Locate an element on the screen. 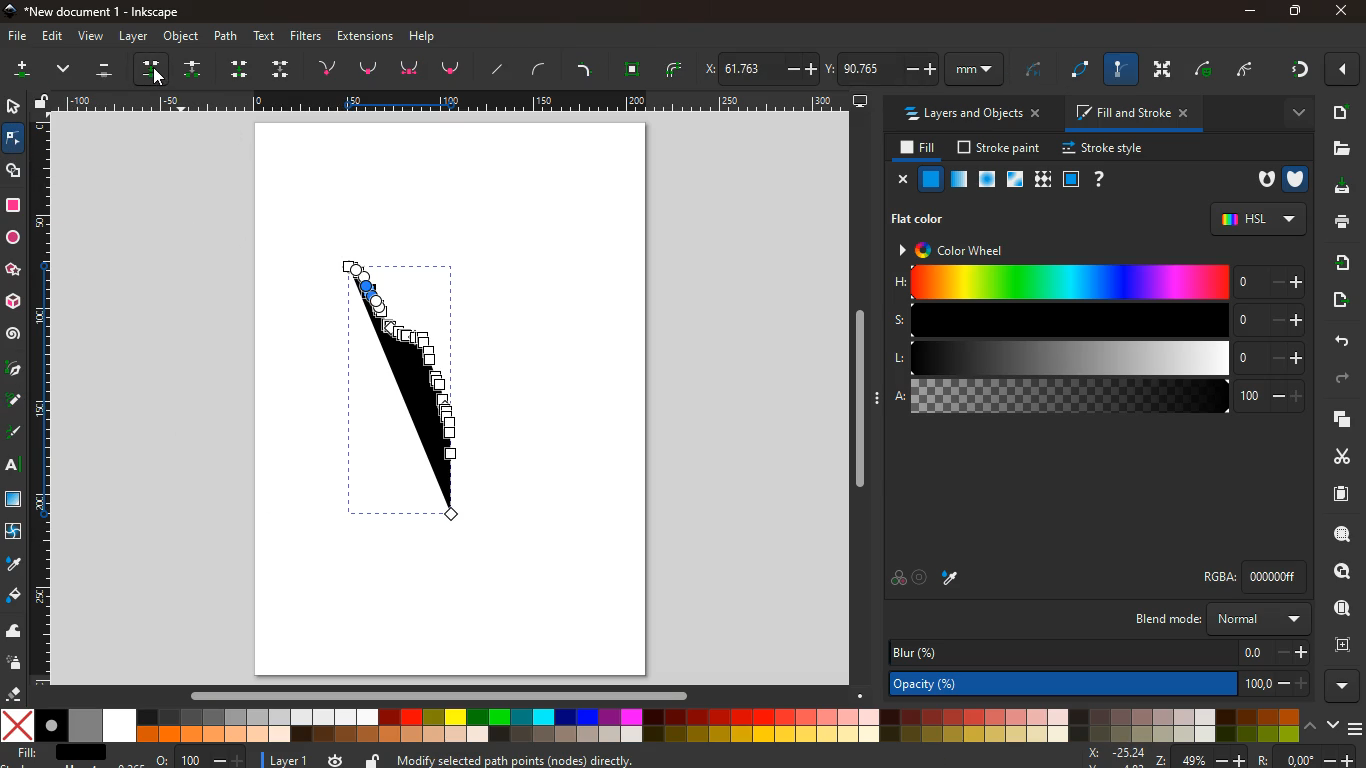  paper is located at coordinates (1339, 493).